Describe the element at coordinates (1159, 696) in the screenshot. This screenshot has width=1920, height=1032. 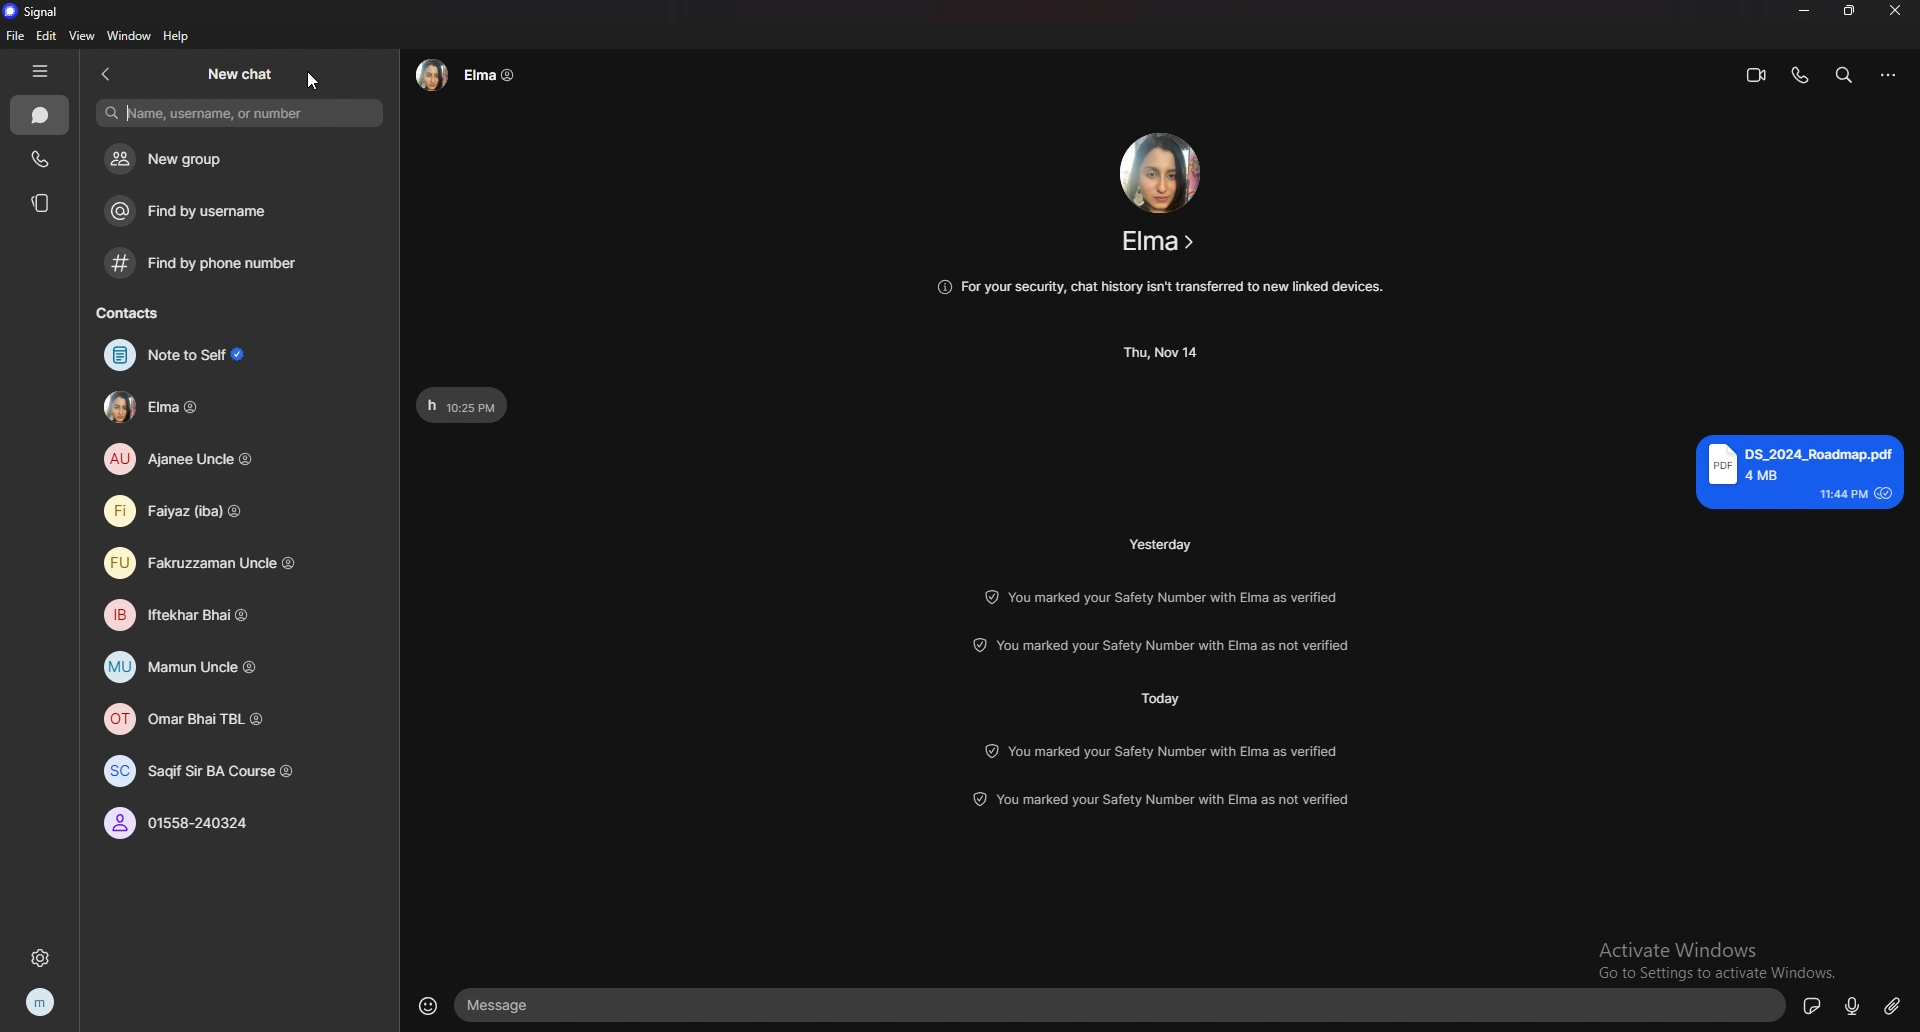
I see `time` at that location.